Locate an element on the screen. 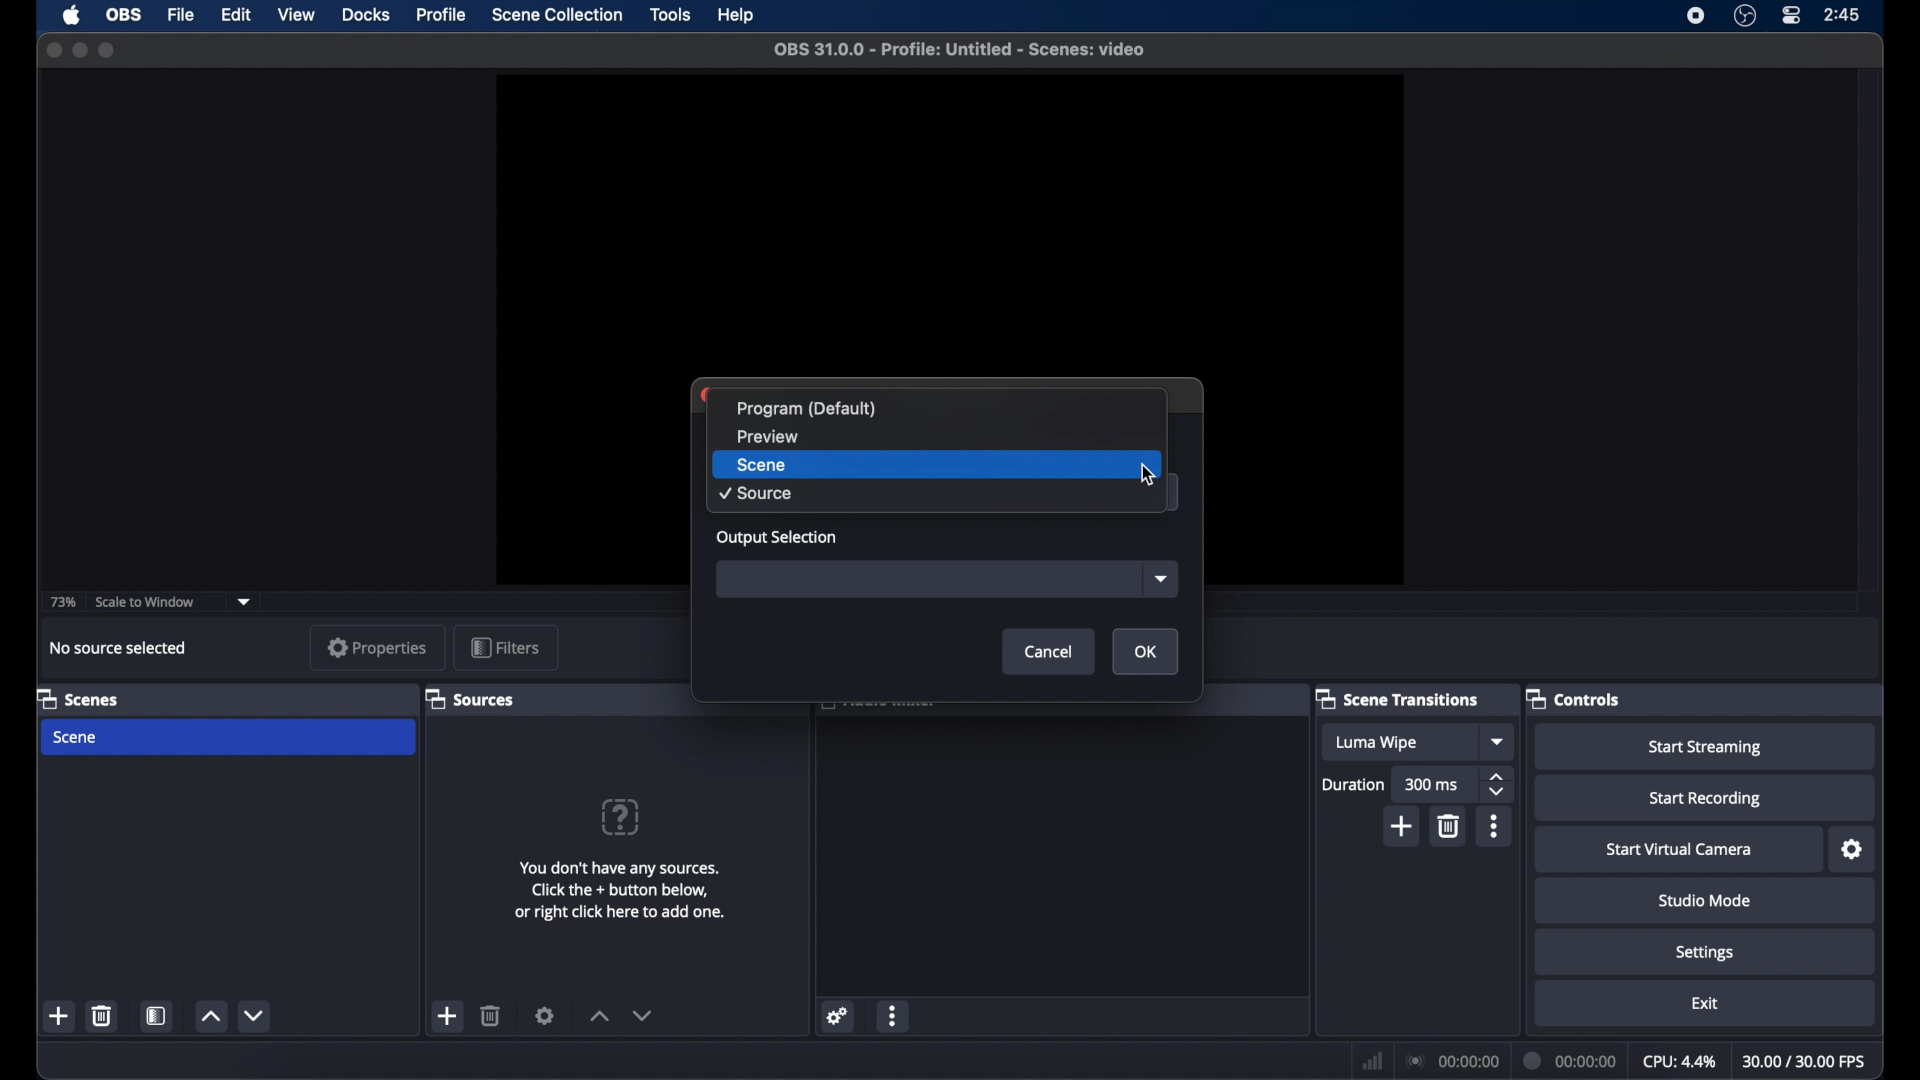 The height and width of the screenshot is (1080, 1920). maximize is located at coordinates (109, 50).